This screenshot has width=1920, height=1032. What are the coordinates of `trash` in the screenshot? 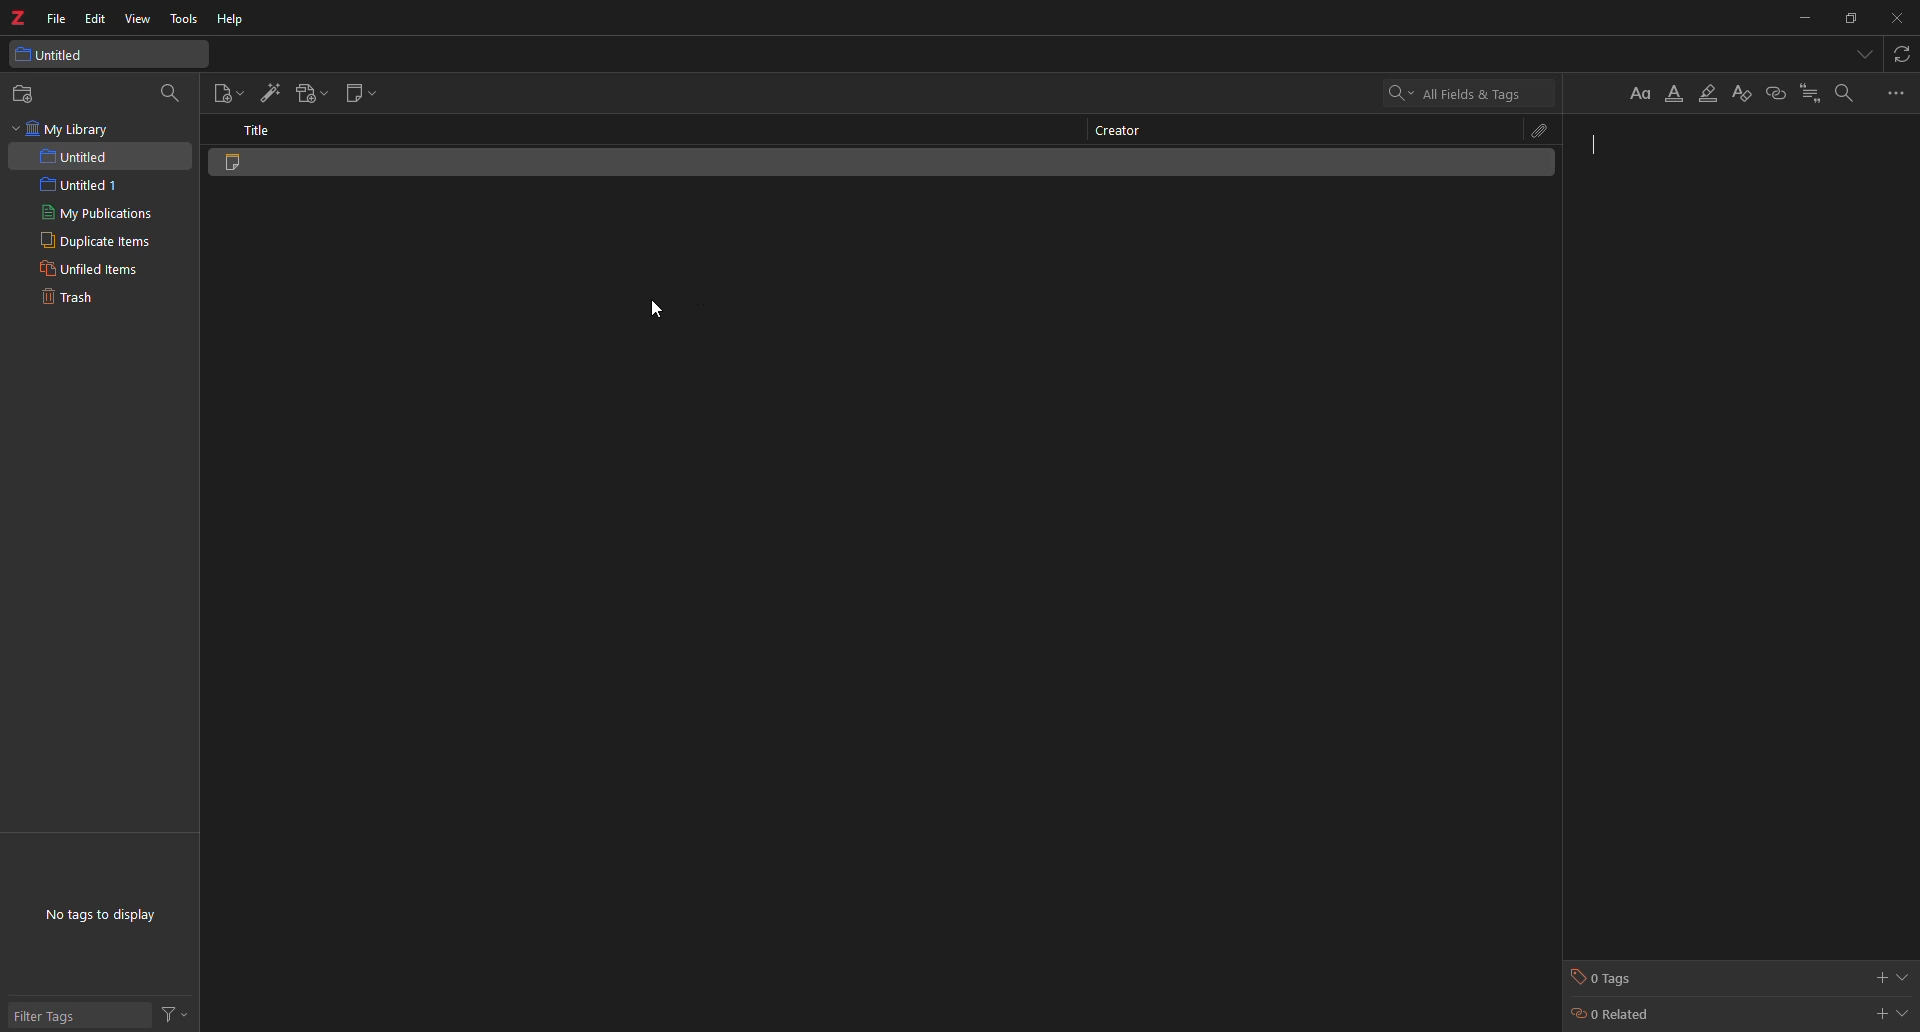 It's located at (73, 299).